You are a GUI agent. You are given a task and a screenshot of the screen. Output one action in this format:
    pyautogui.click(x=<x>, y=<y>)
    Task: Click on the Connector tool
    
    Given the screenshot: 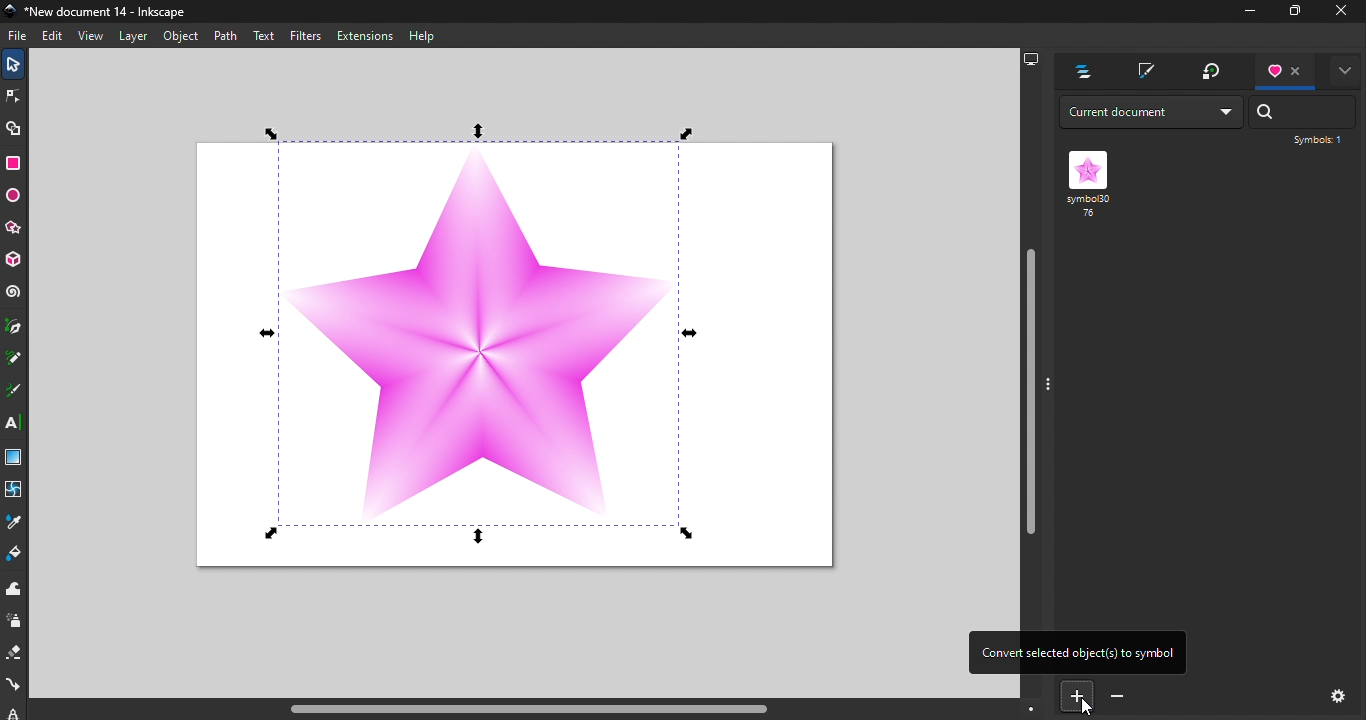 What is the action you would take?
    pyautogui.click(x=14, y=687)
    